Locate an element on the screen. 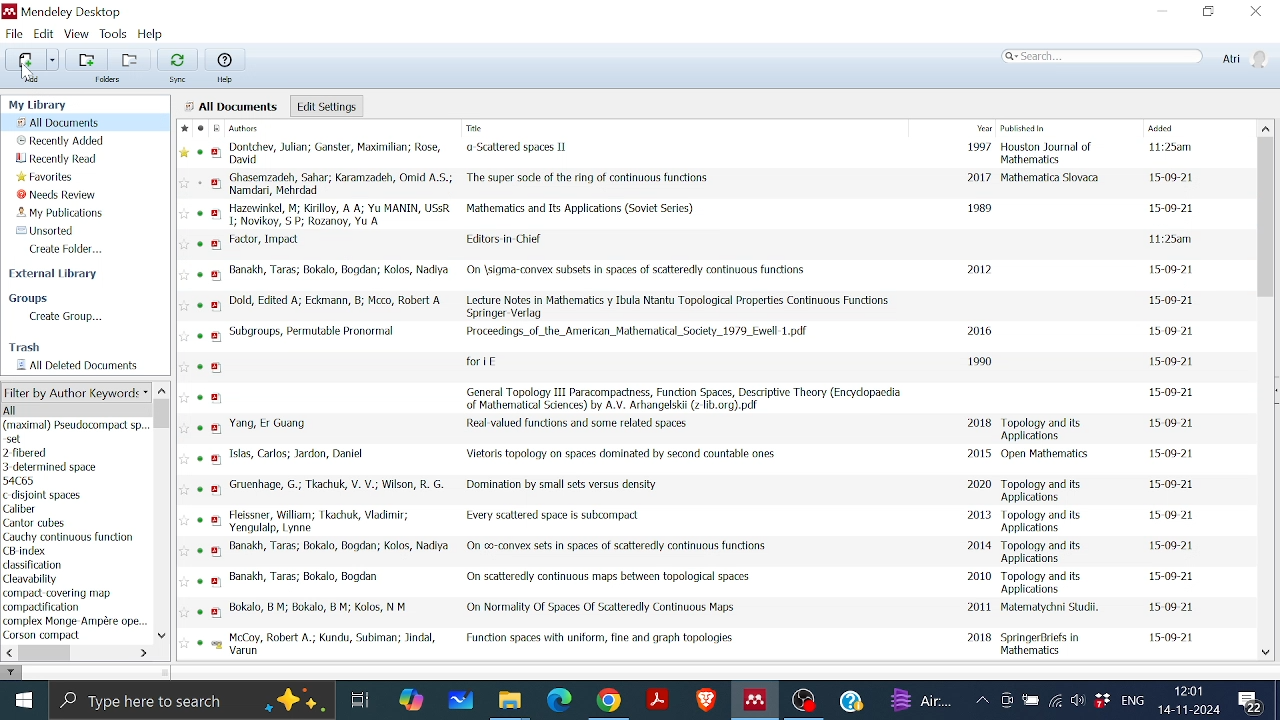 This screenshot has width=1280, height=720. keyword is located at coordinates (35, 580).